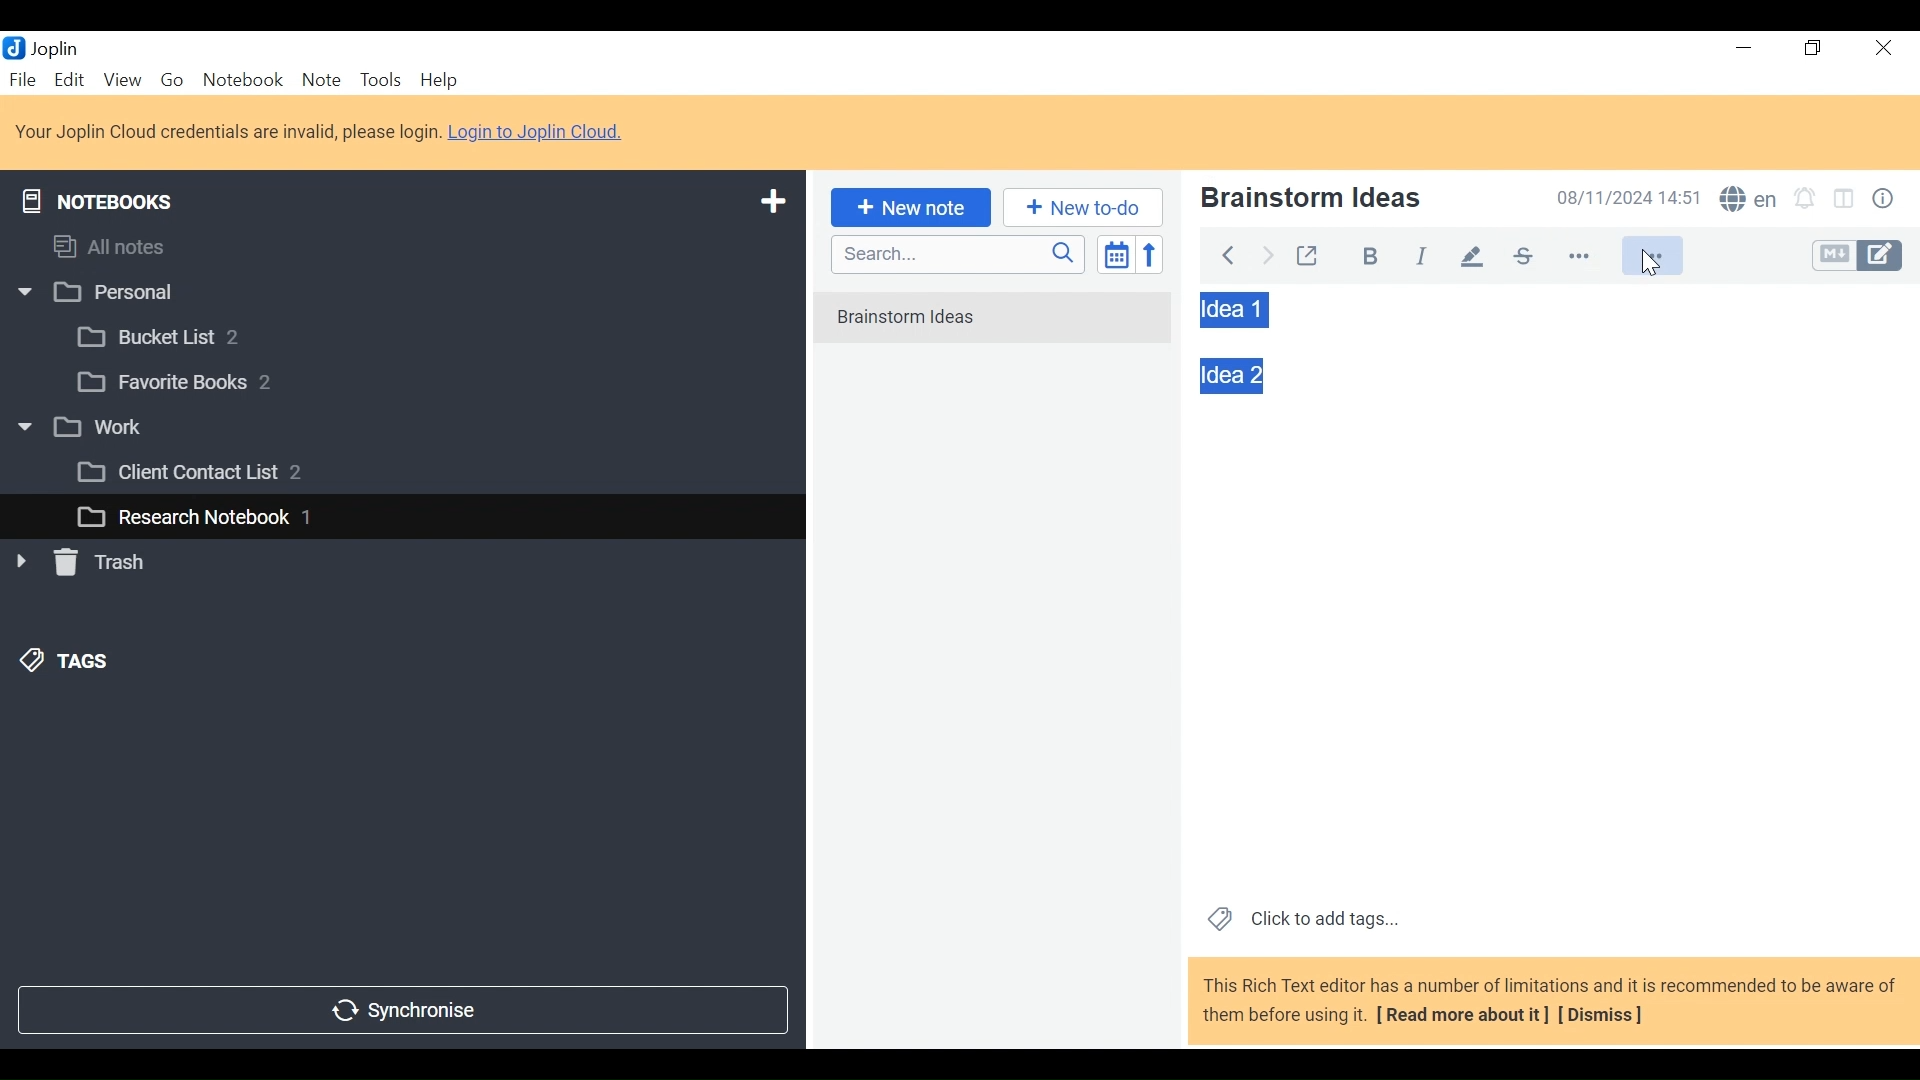 Image resolution: width=1920 pixels, height=1080 pixels. What do you see at coordinates (1154, 254) in the screenshot?
I see `Reverse Sort order` at bounding box center [1154, 254].